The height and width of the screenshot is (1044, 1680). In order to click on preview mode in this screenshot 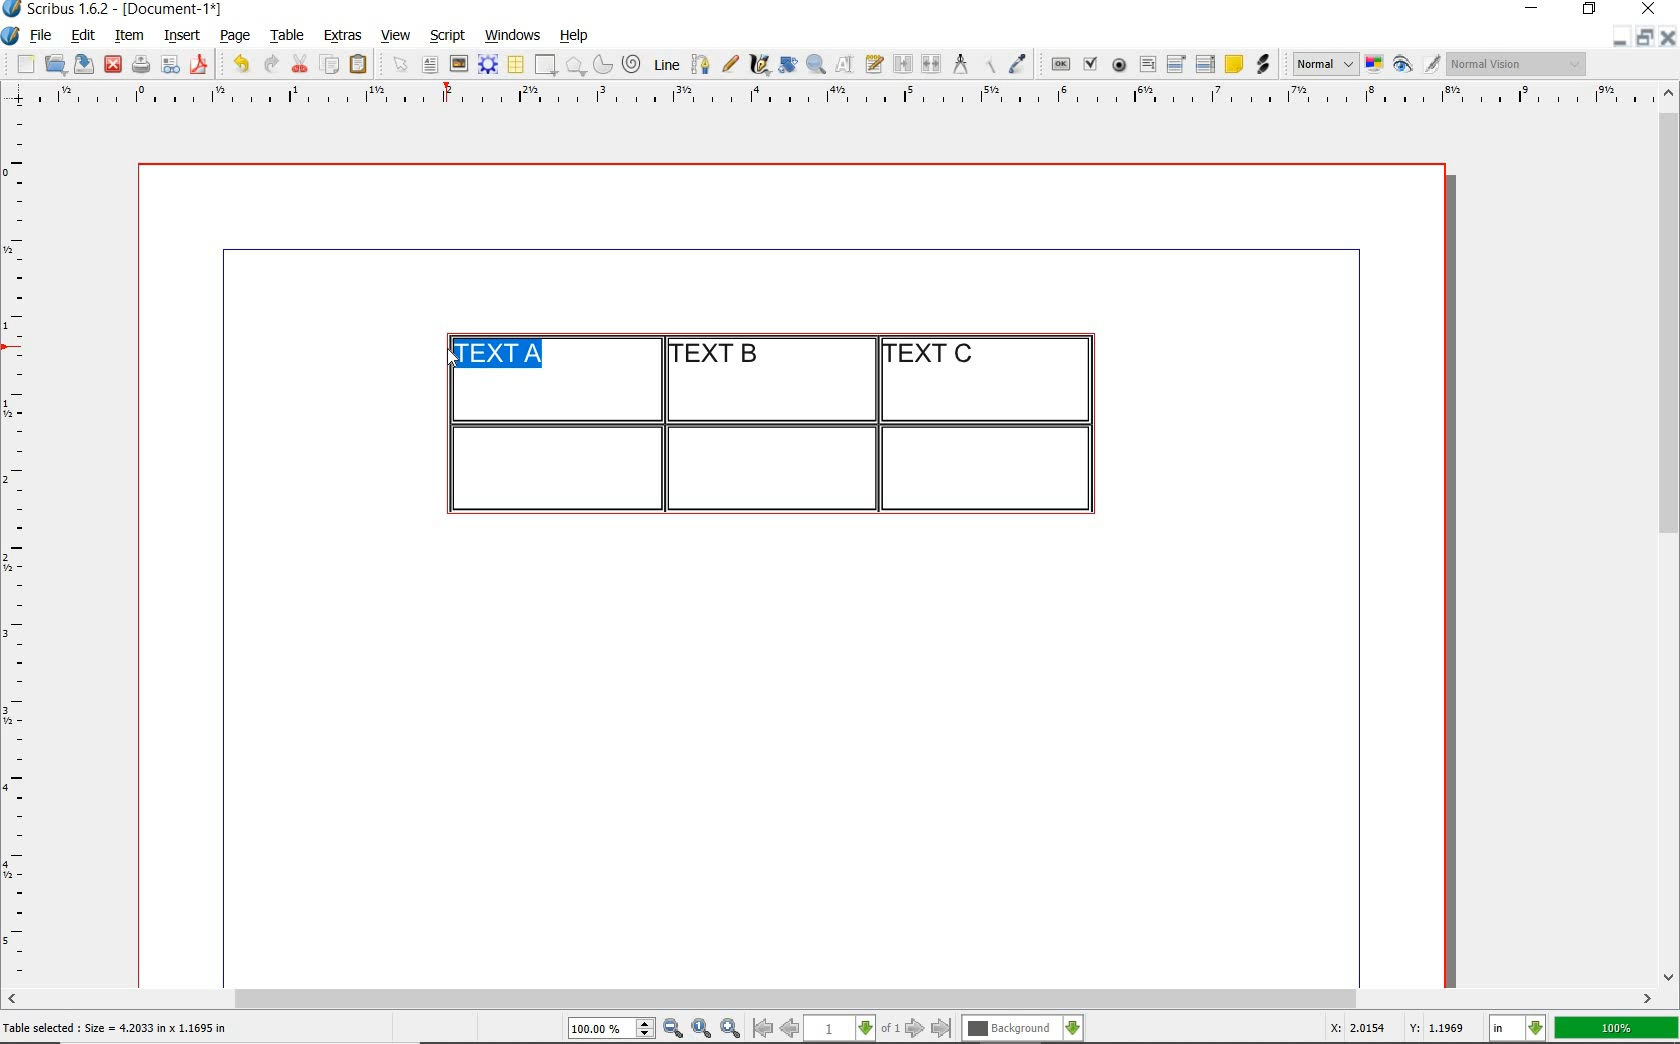, I will do `click(1417, 65)`.